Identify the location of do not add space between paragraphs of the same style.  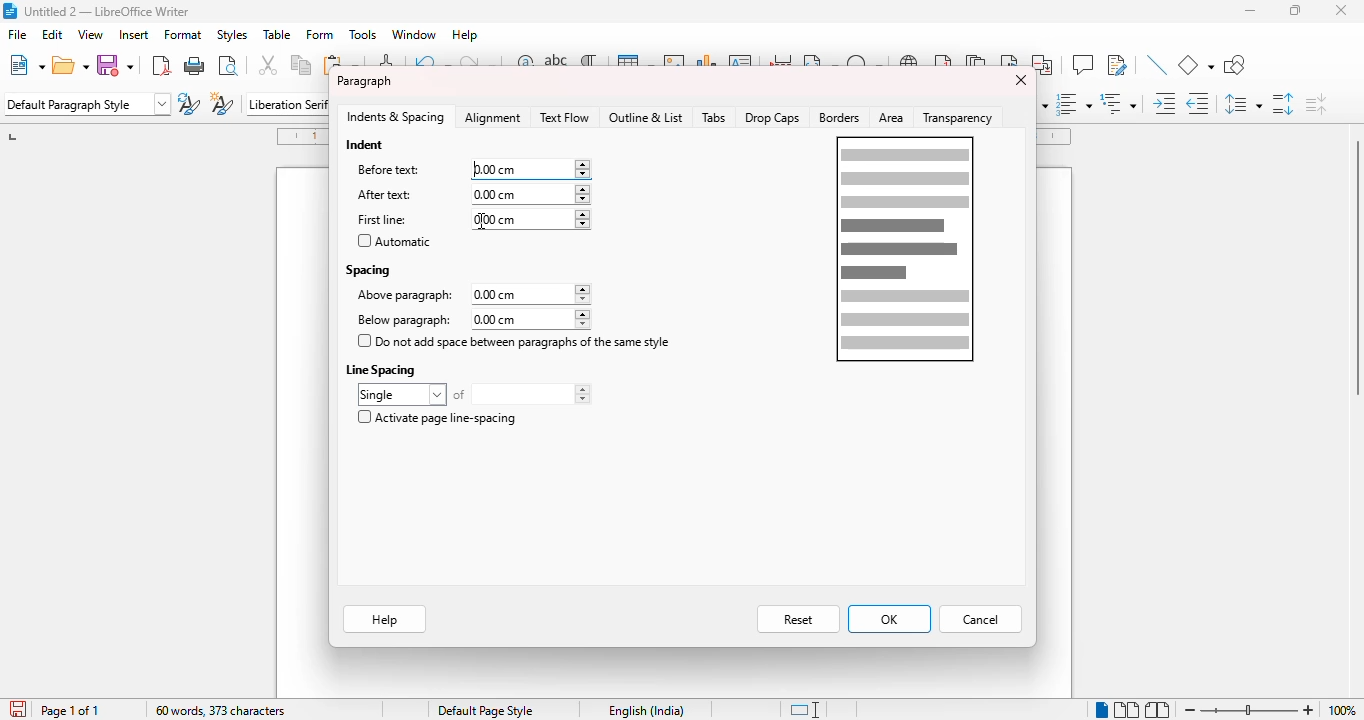
(515, 341).